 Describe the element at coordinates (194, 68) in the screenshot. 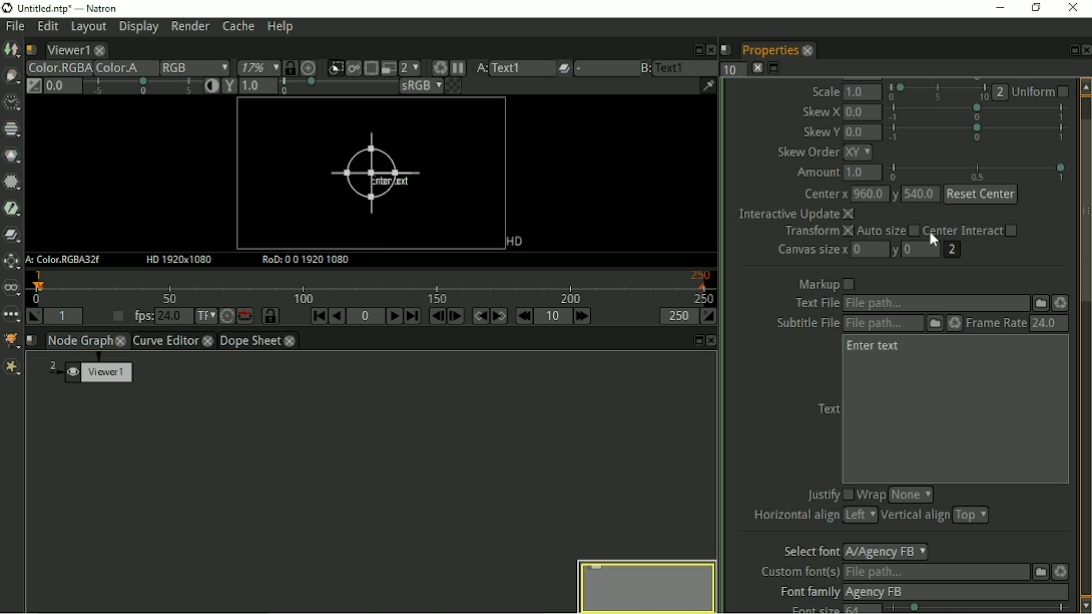

I see `RGB` at that location.